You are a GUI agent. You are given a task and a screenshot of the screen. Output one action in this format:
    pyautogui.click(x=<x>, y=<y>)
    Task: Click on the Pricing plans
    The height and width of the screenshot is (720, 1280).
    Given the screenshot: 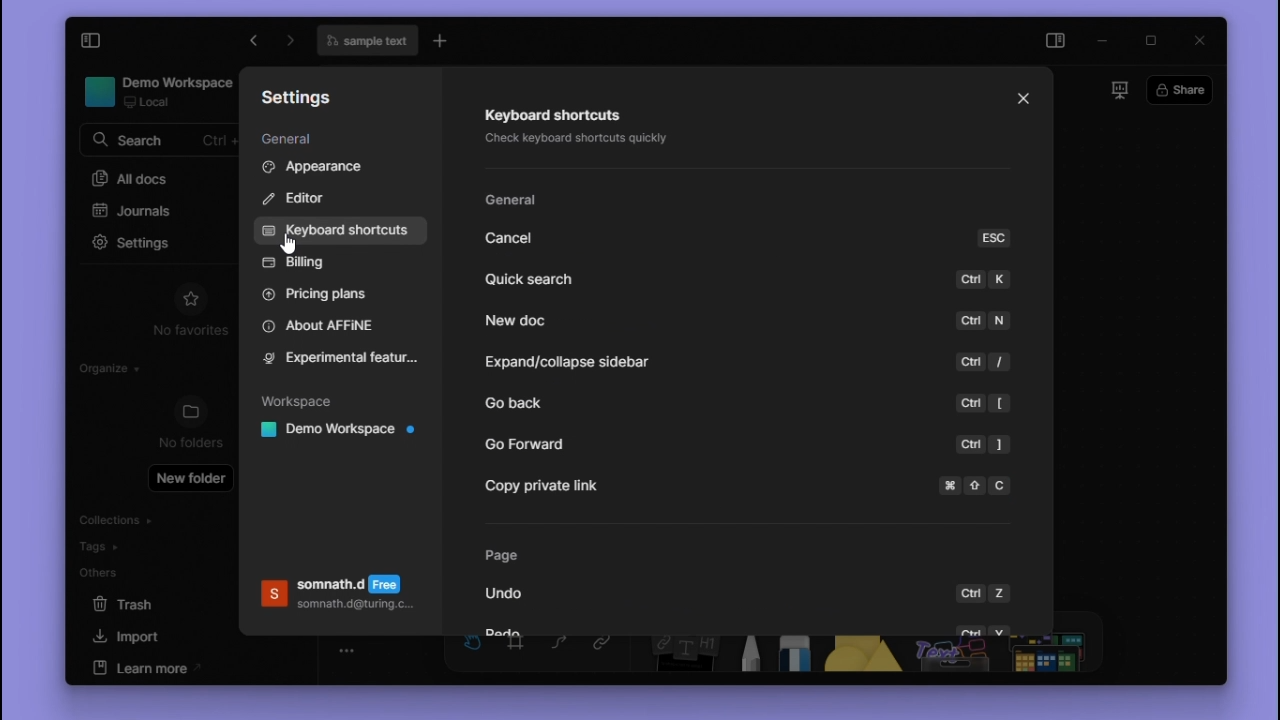 What is the action you would take?
    pyautogui.click(x=328, y=295)
    